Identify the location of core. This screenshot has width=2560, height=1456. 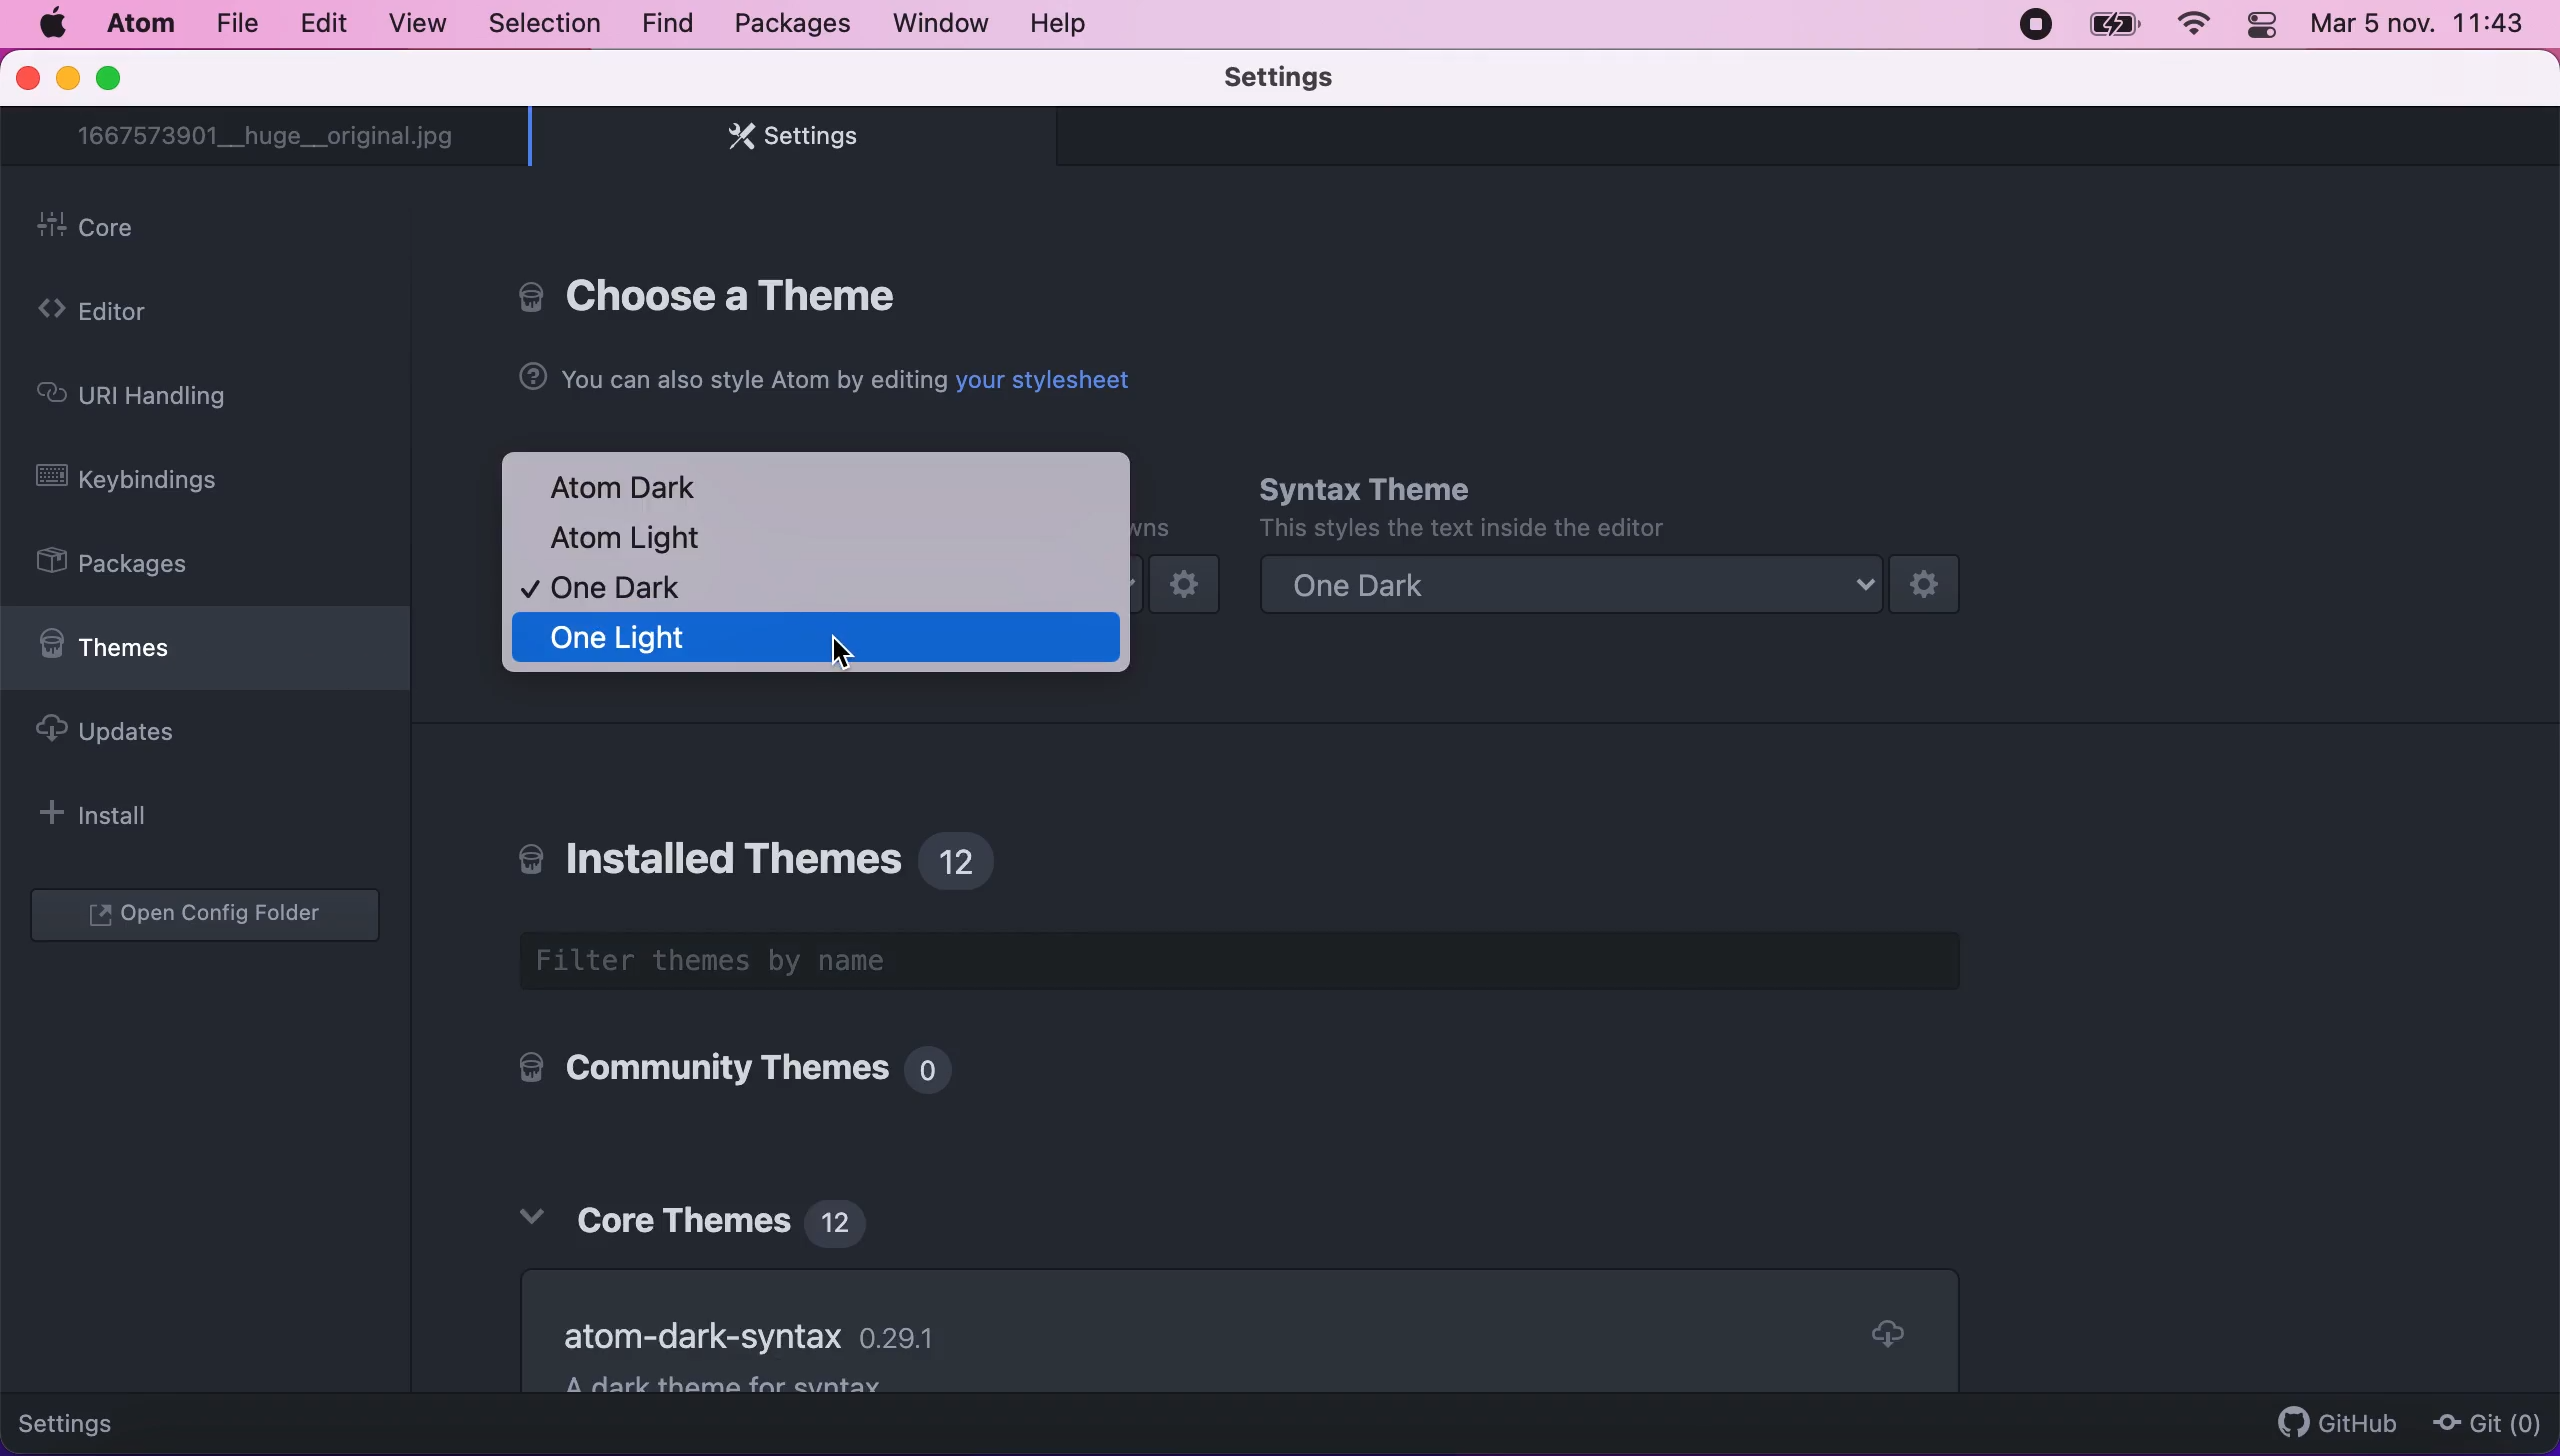
(216, 230).